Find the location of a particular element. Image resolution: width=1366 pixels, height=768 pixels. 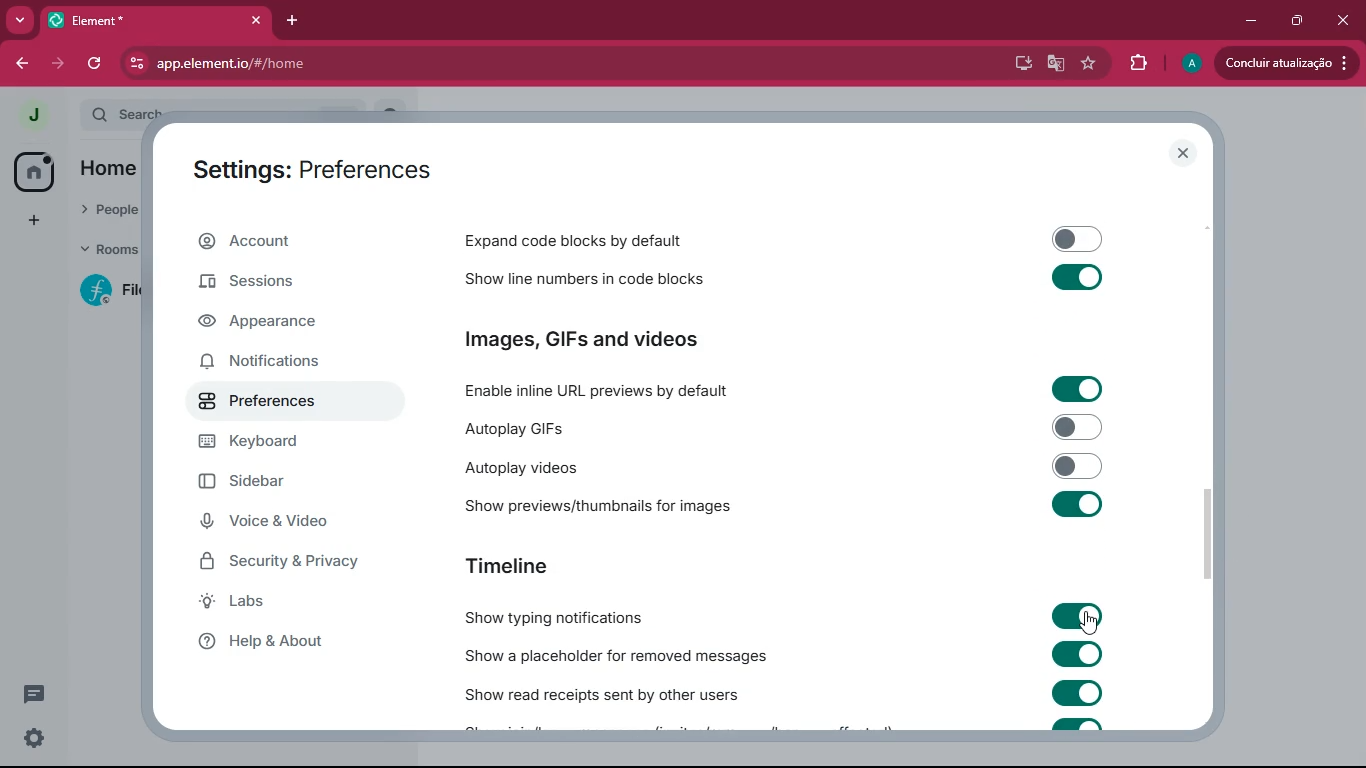

profile is located at coordinates (1188, 64).